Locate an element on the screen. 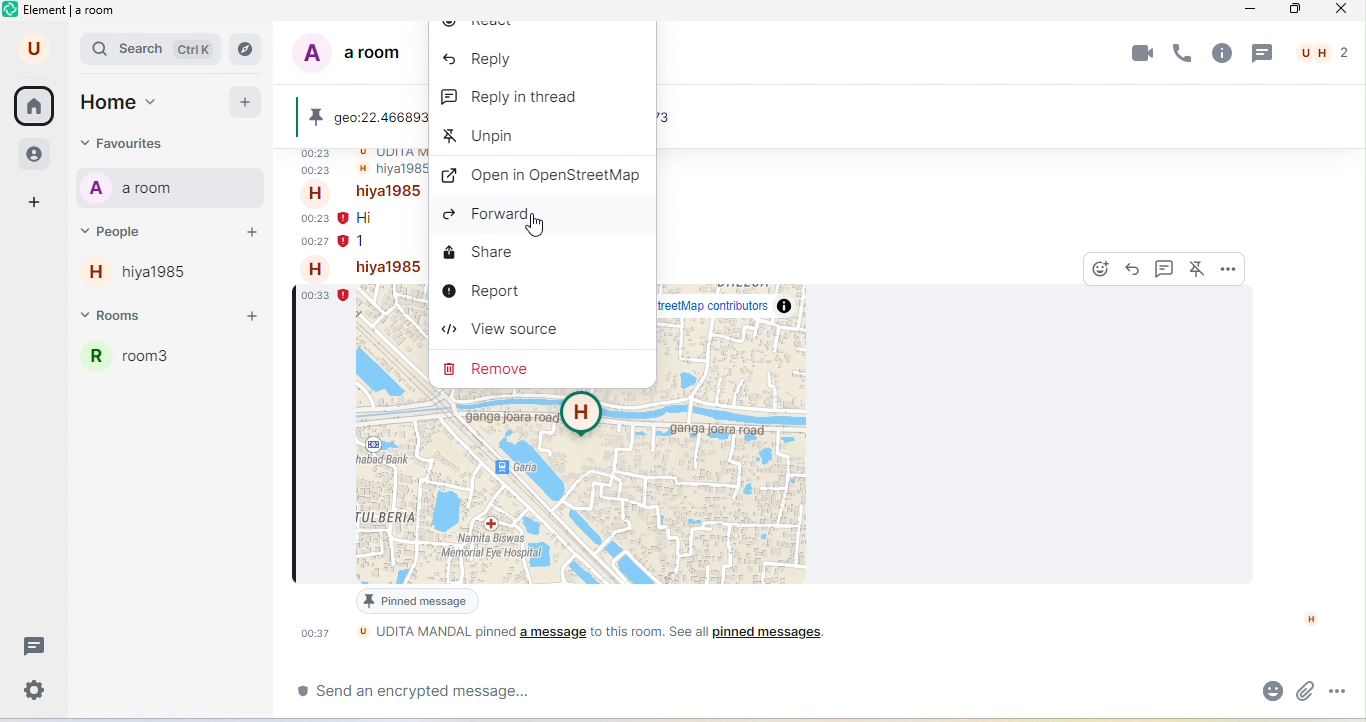  hi is located at coordinates (370, 218).